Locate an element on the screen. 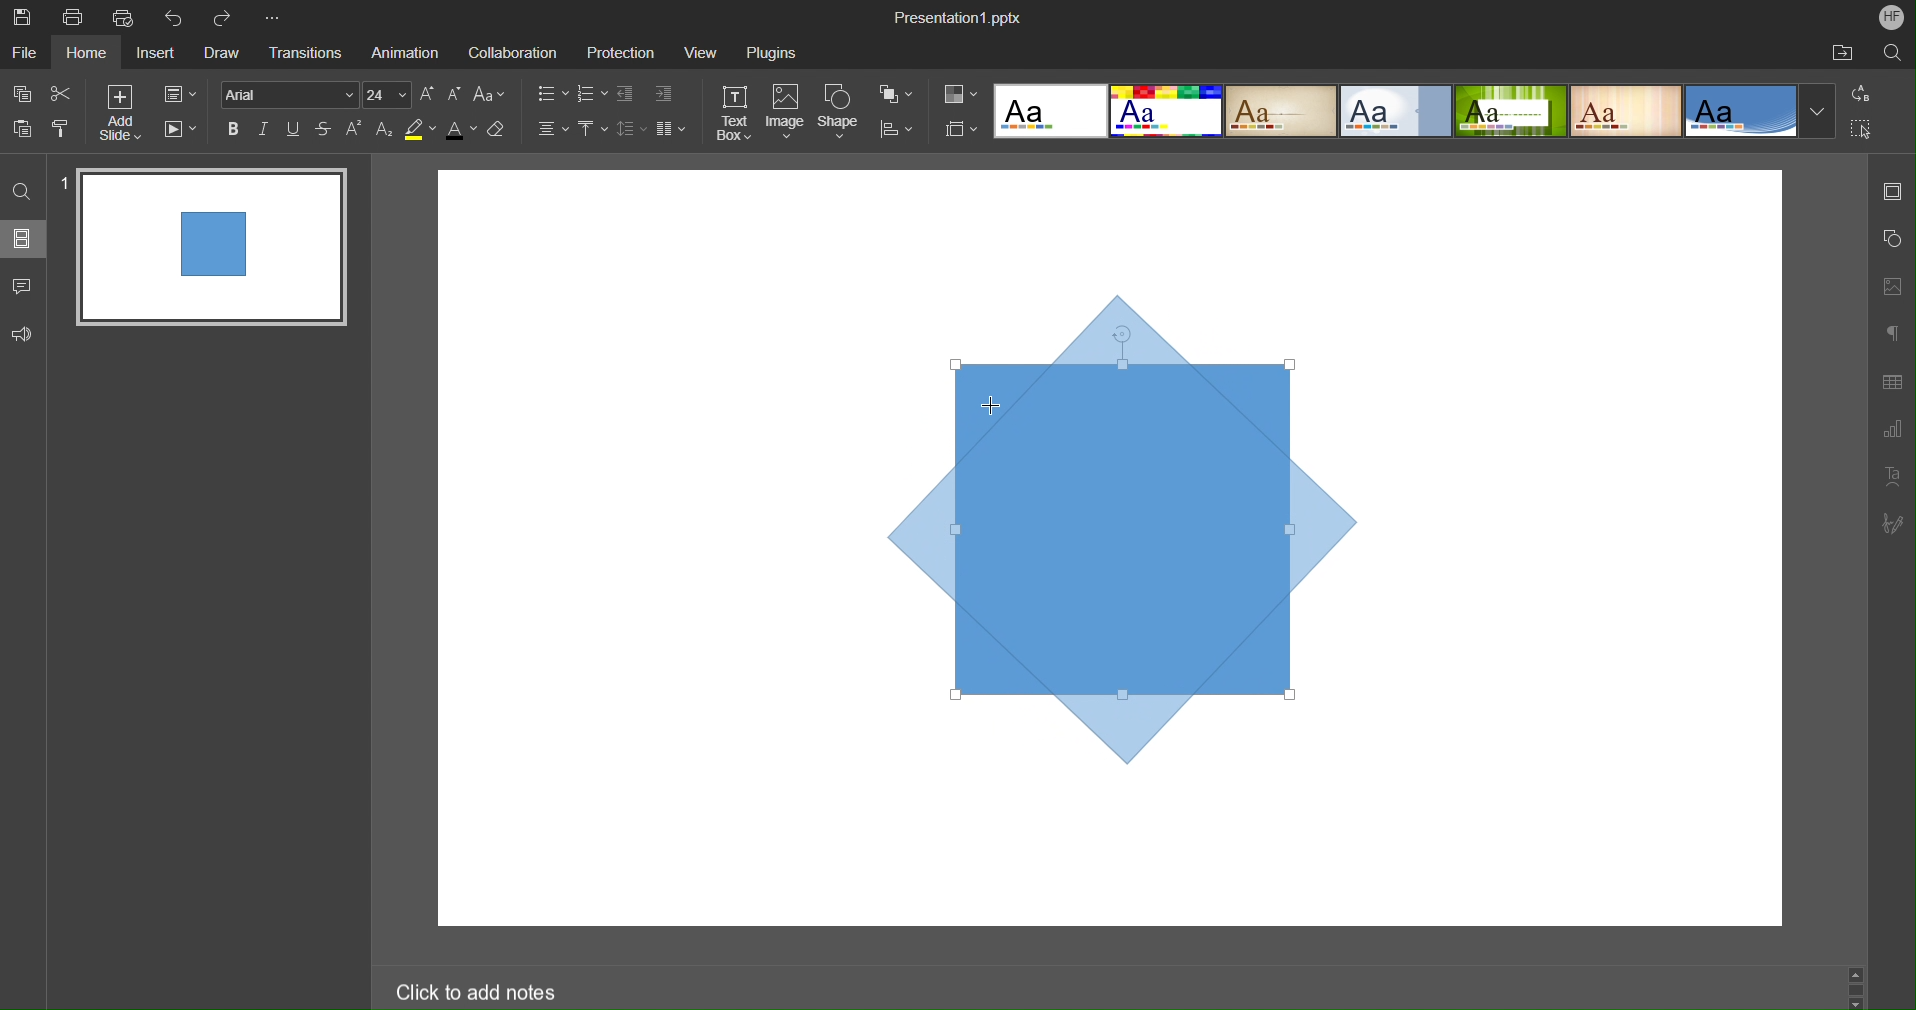 The height and width of the screenshot is (1010, 1916). Paste is located at coordinates (20, 129).